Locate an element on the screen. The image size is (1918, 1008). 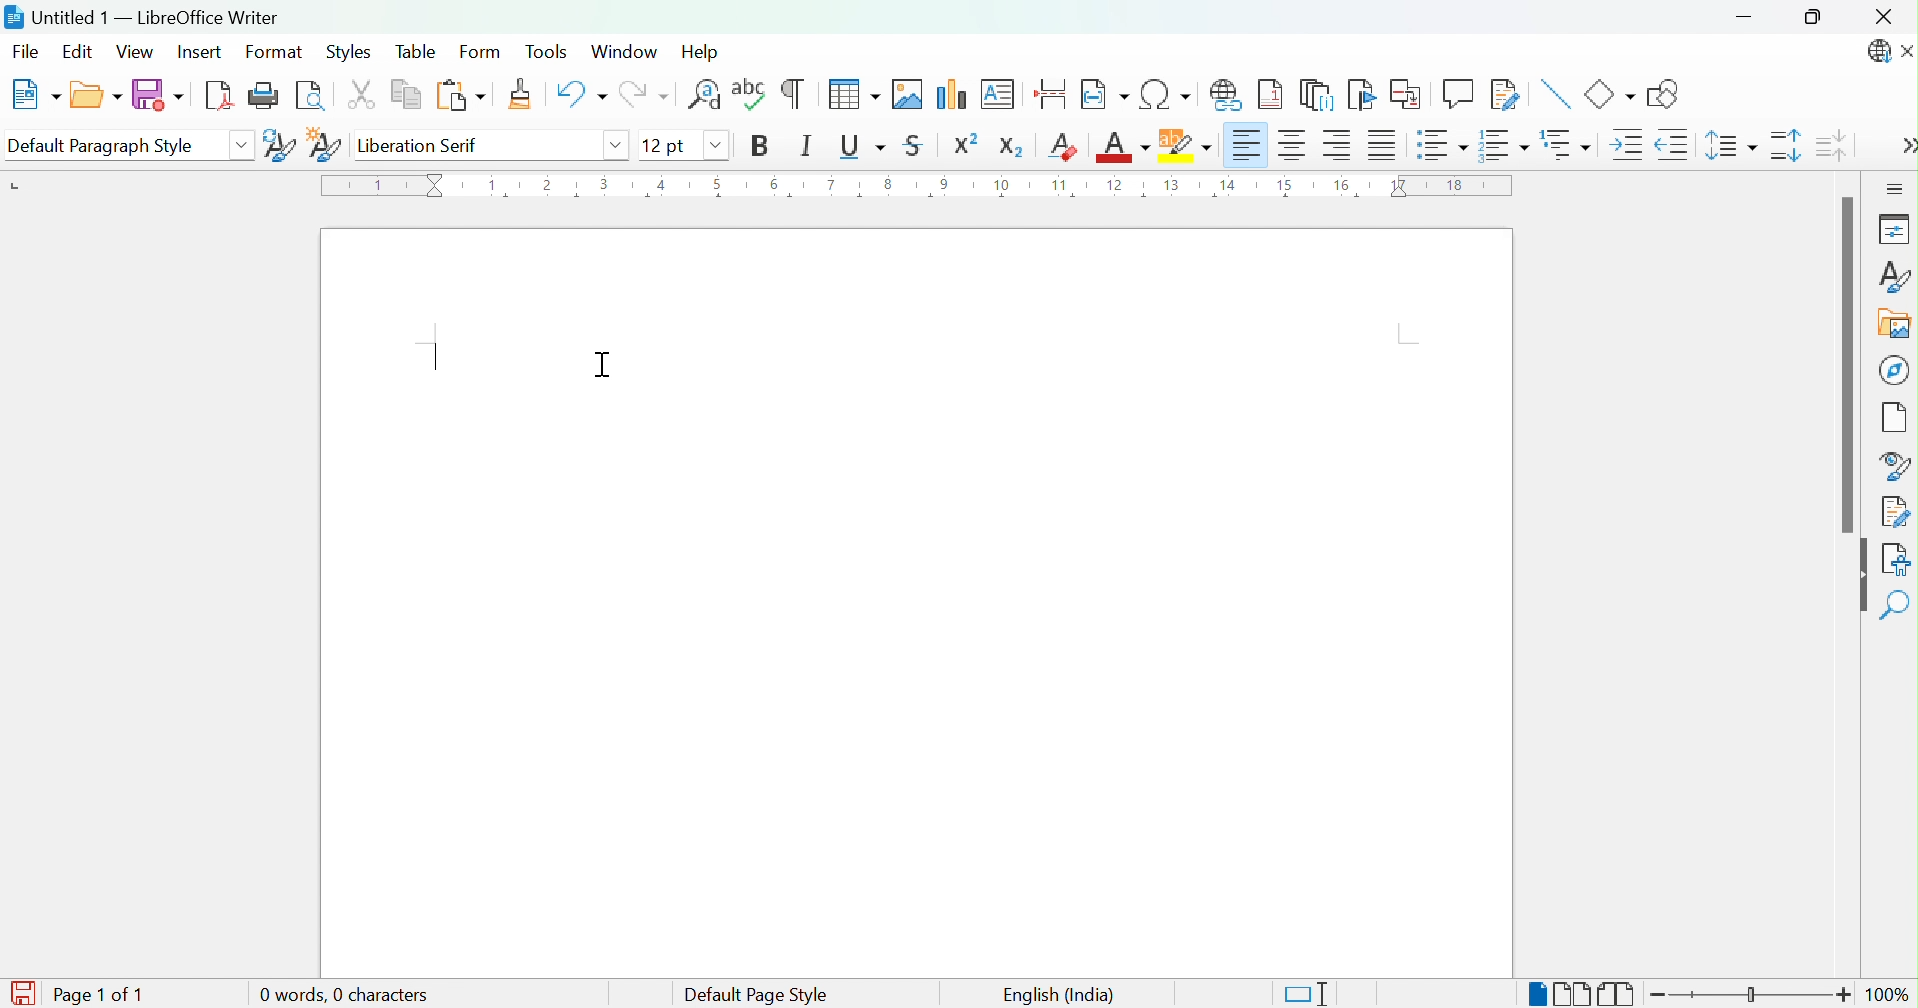
Styles is located at coordinates (347, 52).